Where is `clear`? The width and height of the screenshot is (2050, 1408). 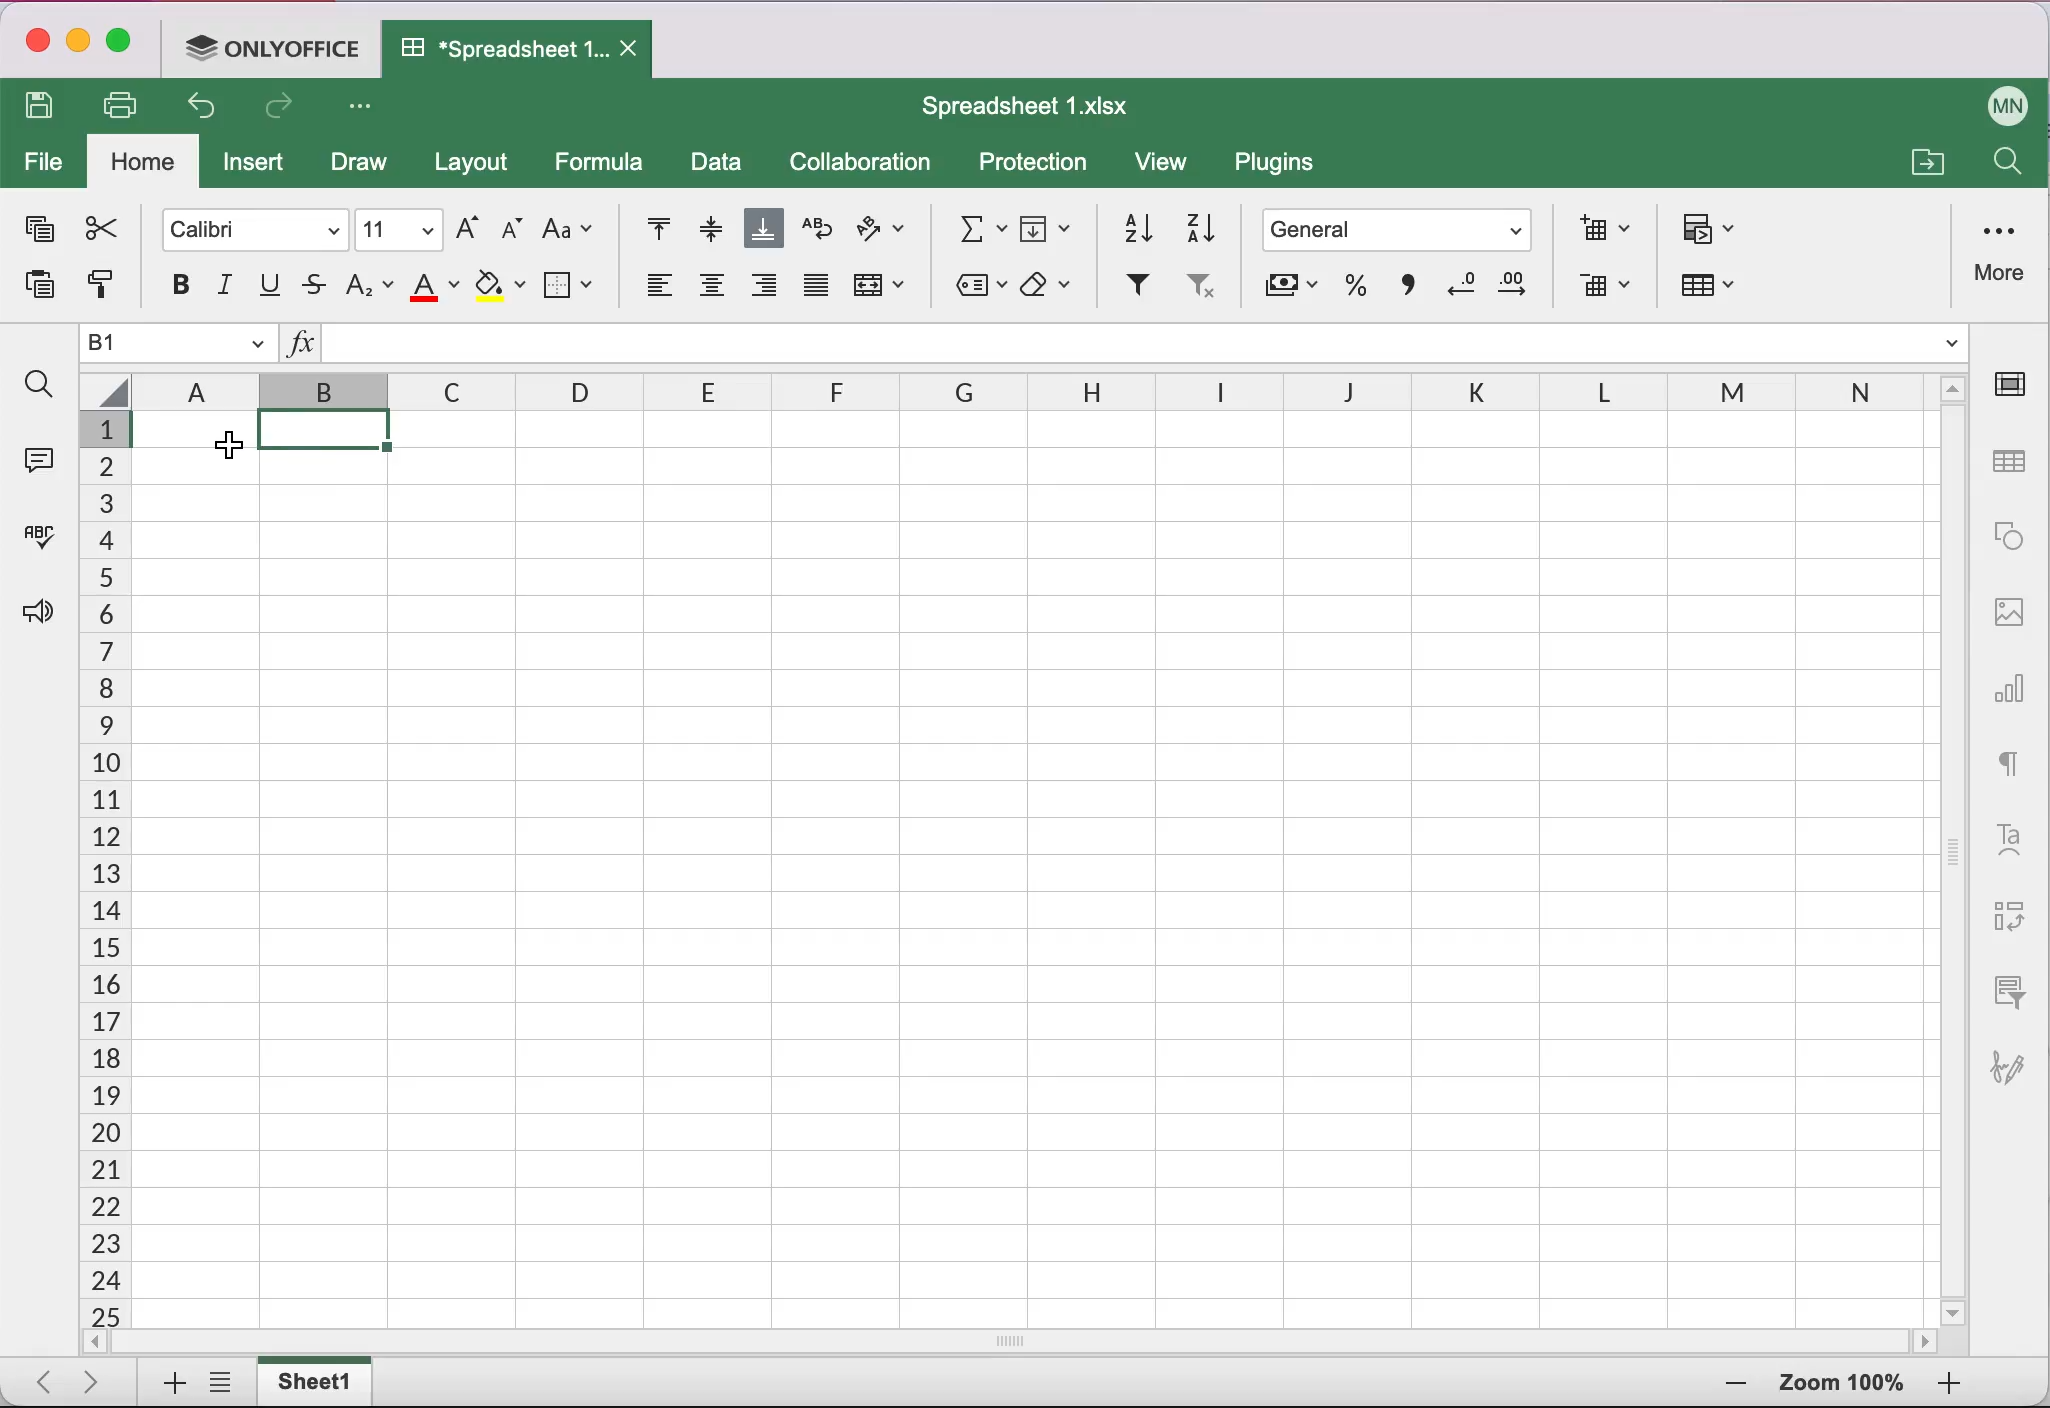
clear is located at coordinates (1052, 286).